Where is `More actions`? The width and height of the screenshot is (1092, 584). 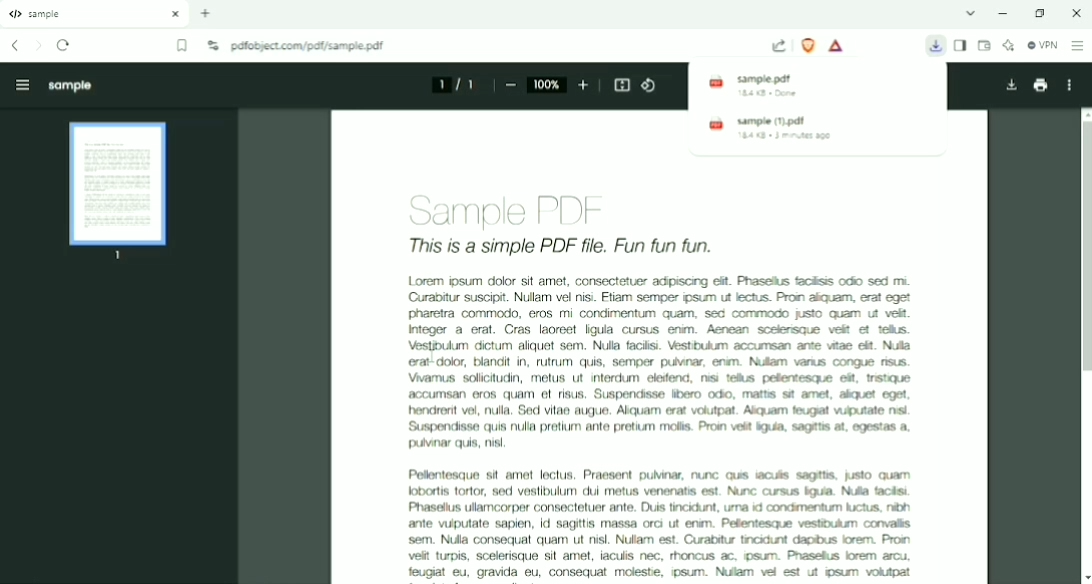 More actions is located at coordinates (1067, 85).